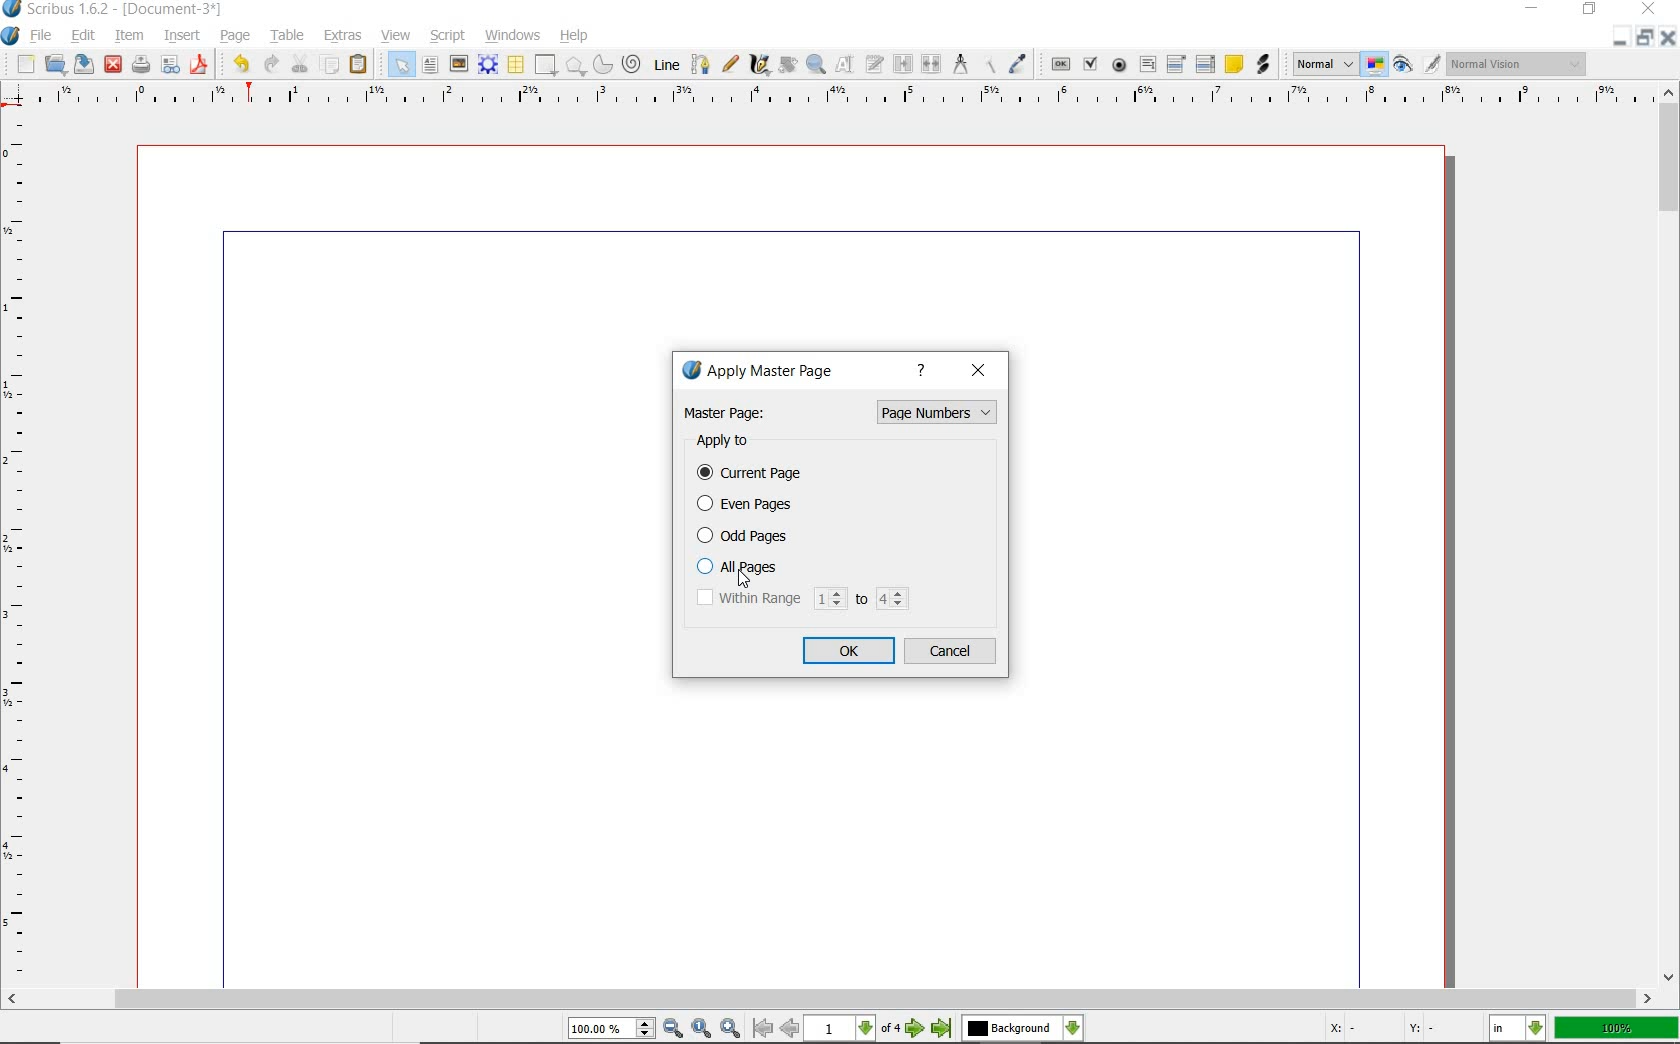 This screenshot has width=1680, height=1044. I want to click on select image preview mode: Normal, so click(1323, 63).